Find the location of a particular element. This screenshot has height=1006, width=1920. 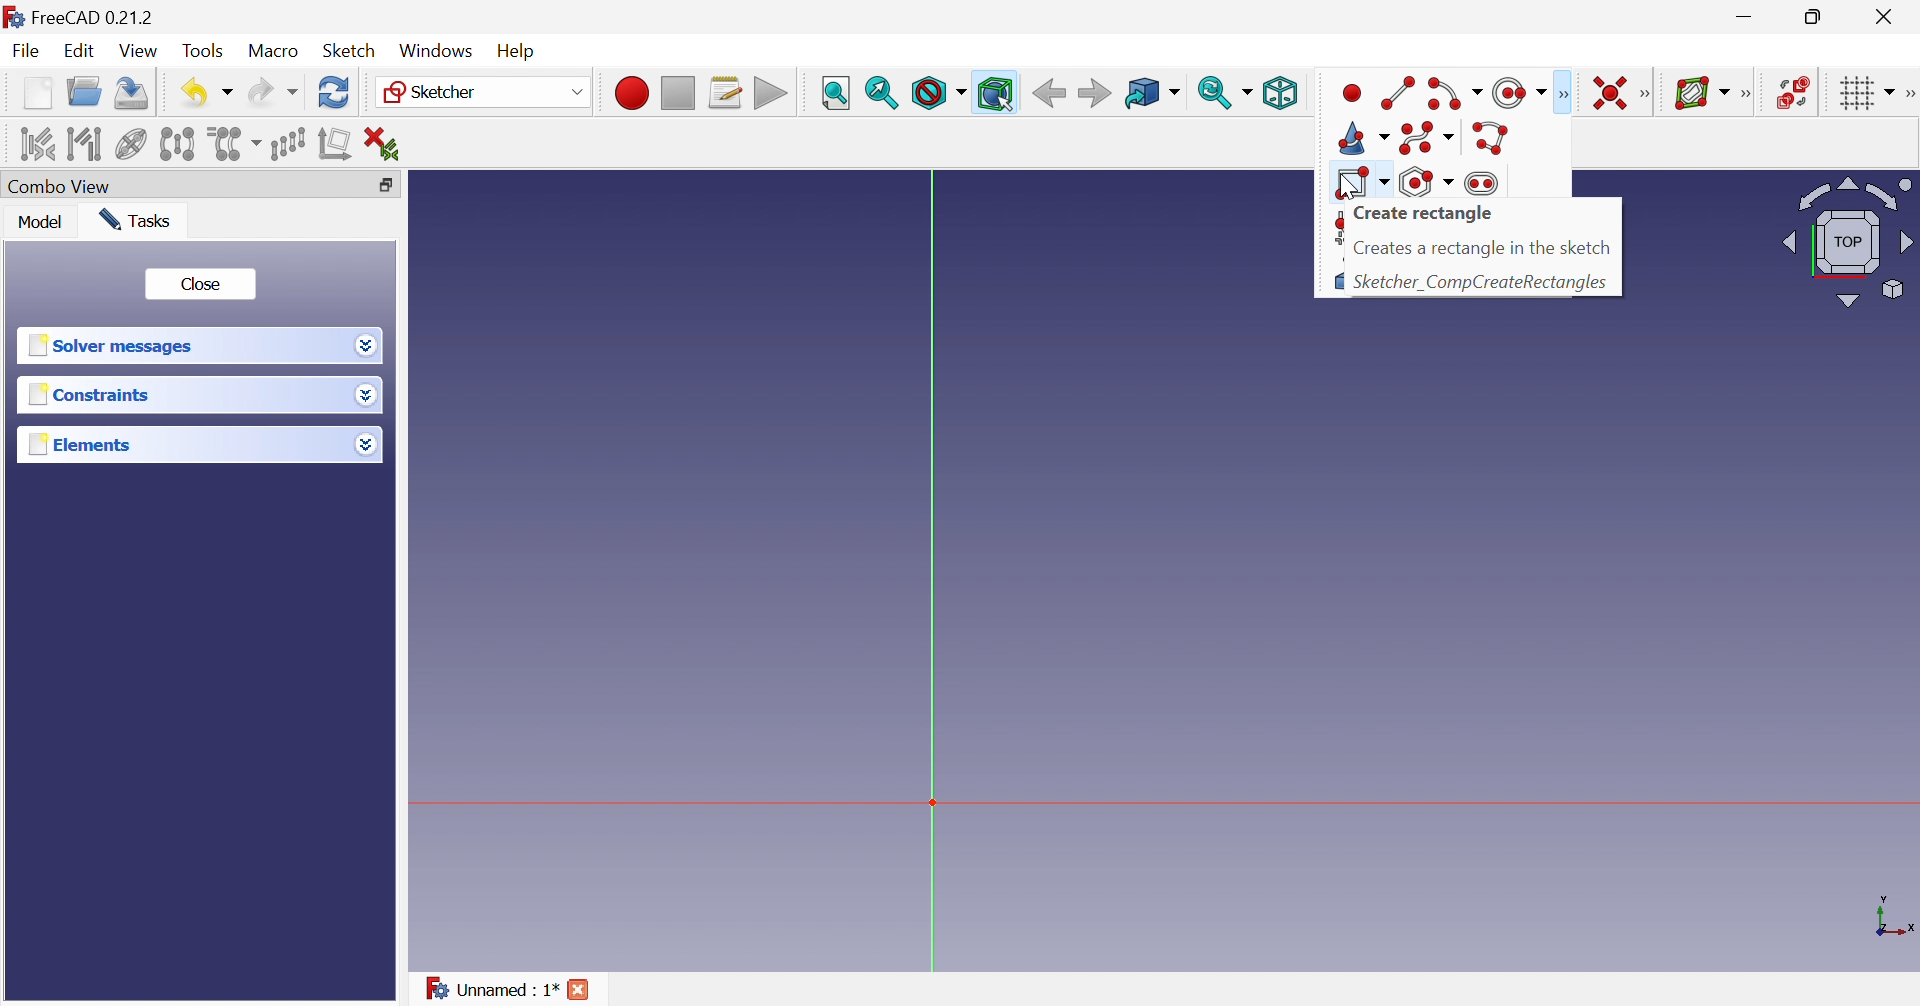

Switch space is located at coordinates (1795, 92).